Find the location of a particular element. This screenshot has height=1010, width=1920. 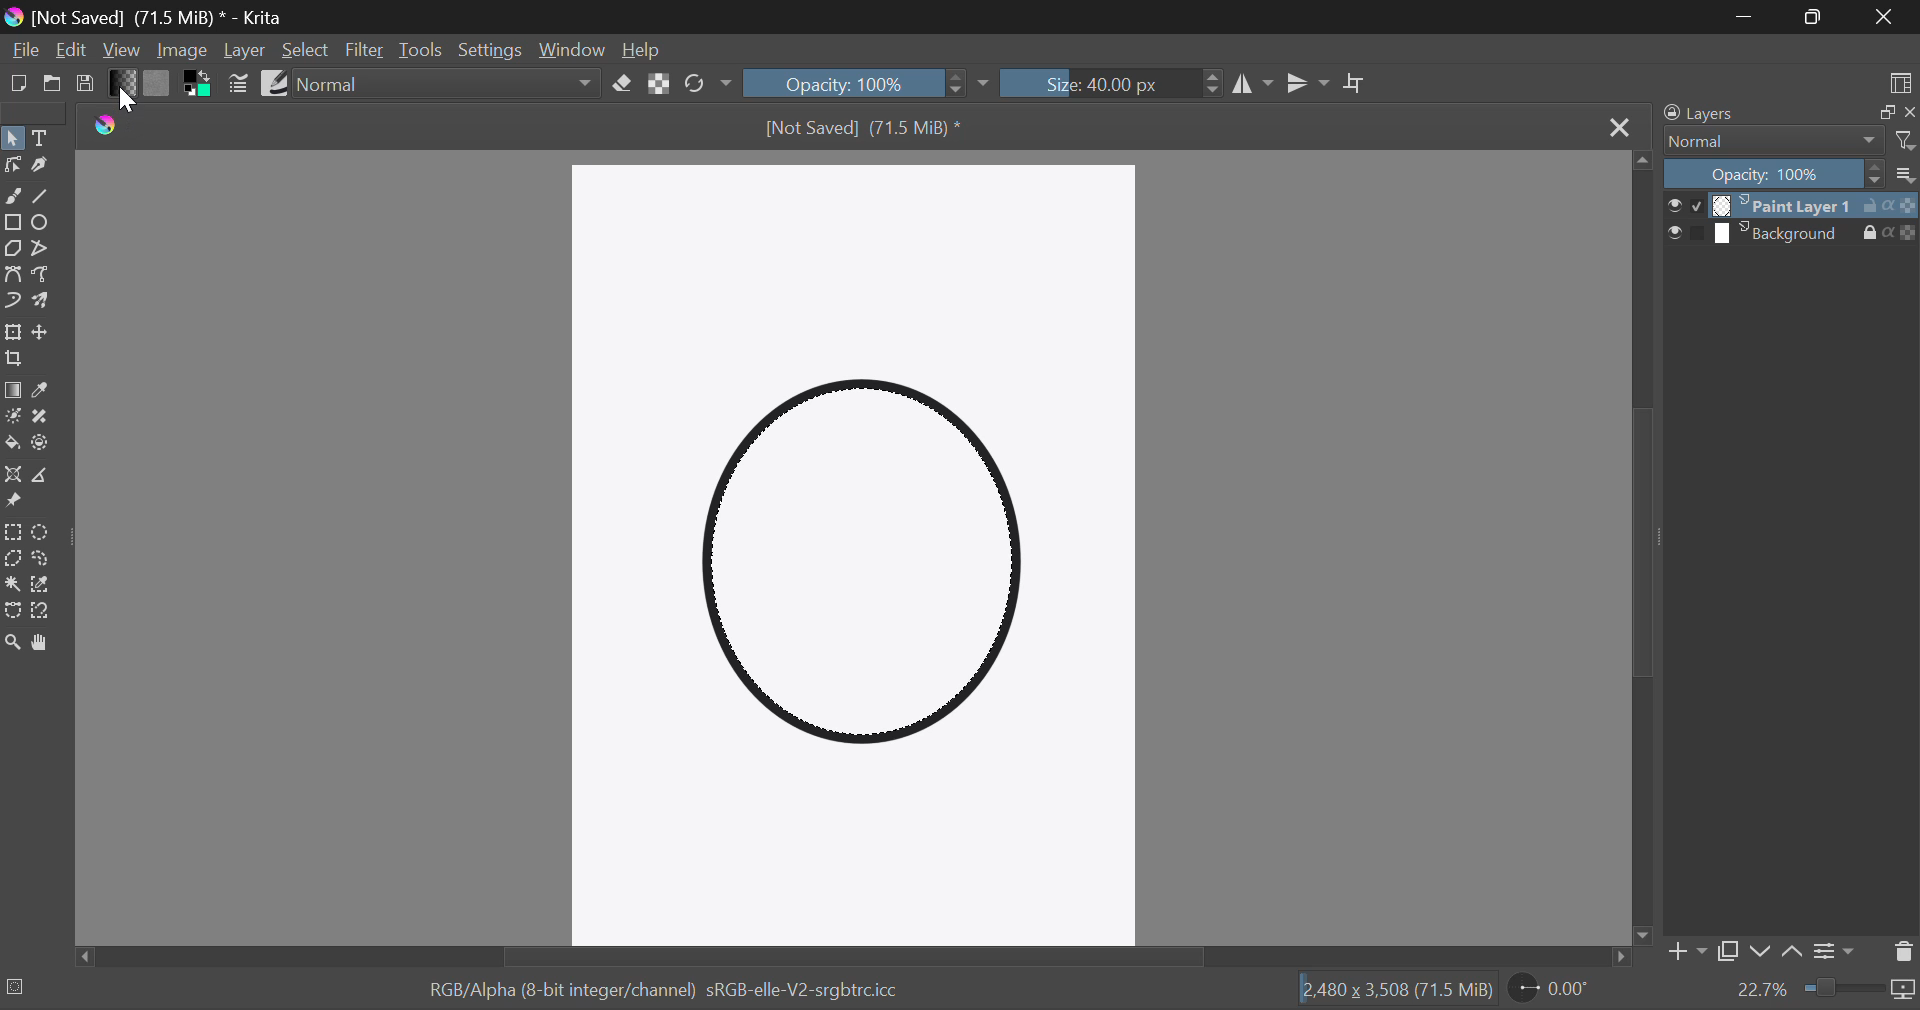

Copy Layer is located at coordinates (1730, 951).